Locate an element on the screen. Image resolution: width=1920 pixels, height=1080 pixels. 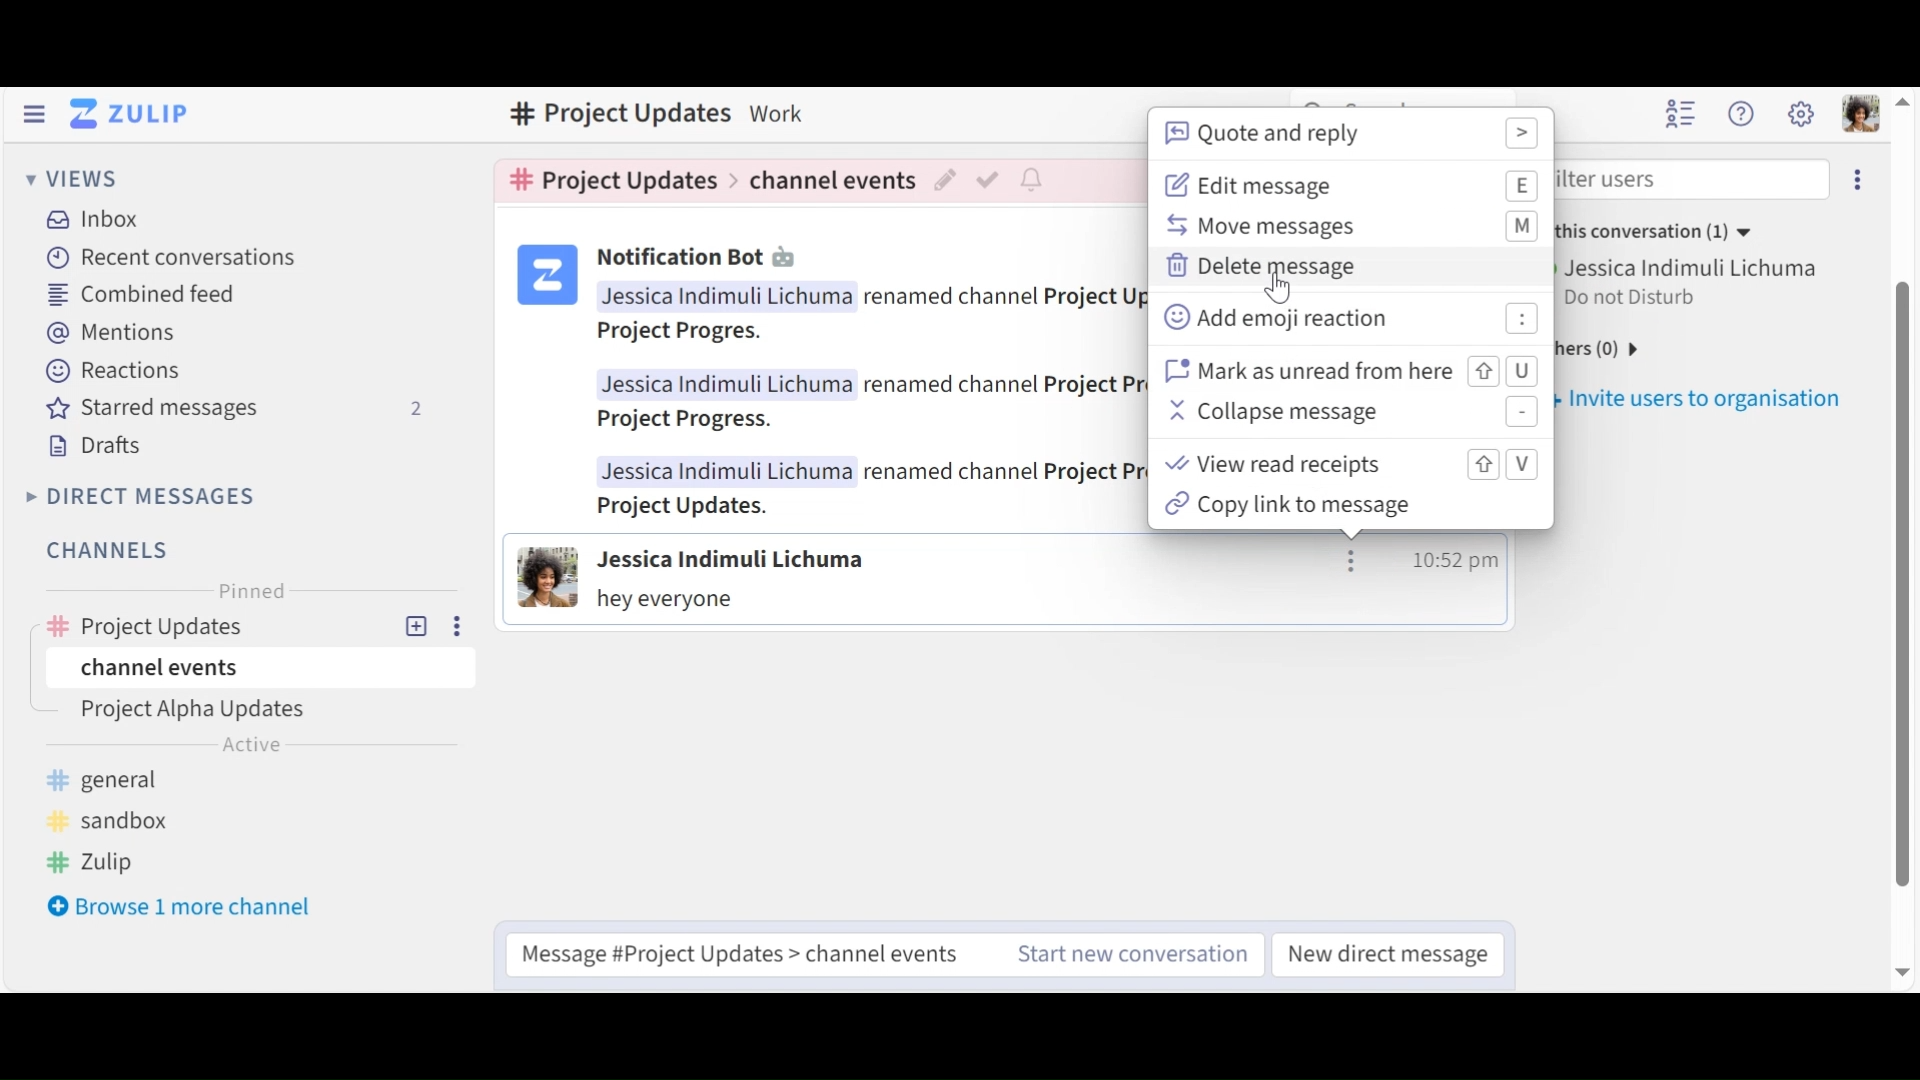
Description is located at coordinates (782, 112).